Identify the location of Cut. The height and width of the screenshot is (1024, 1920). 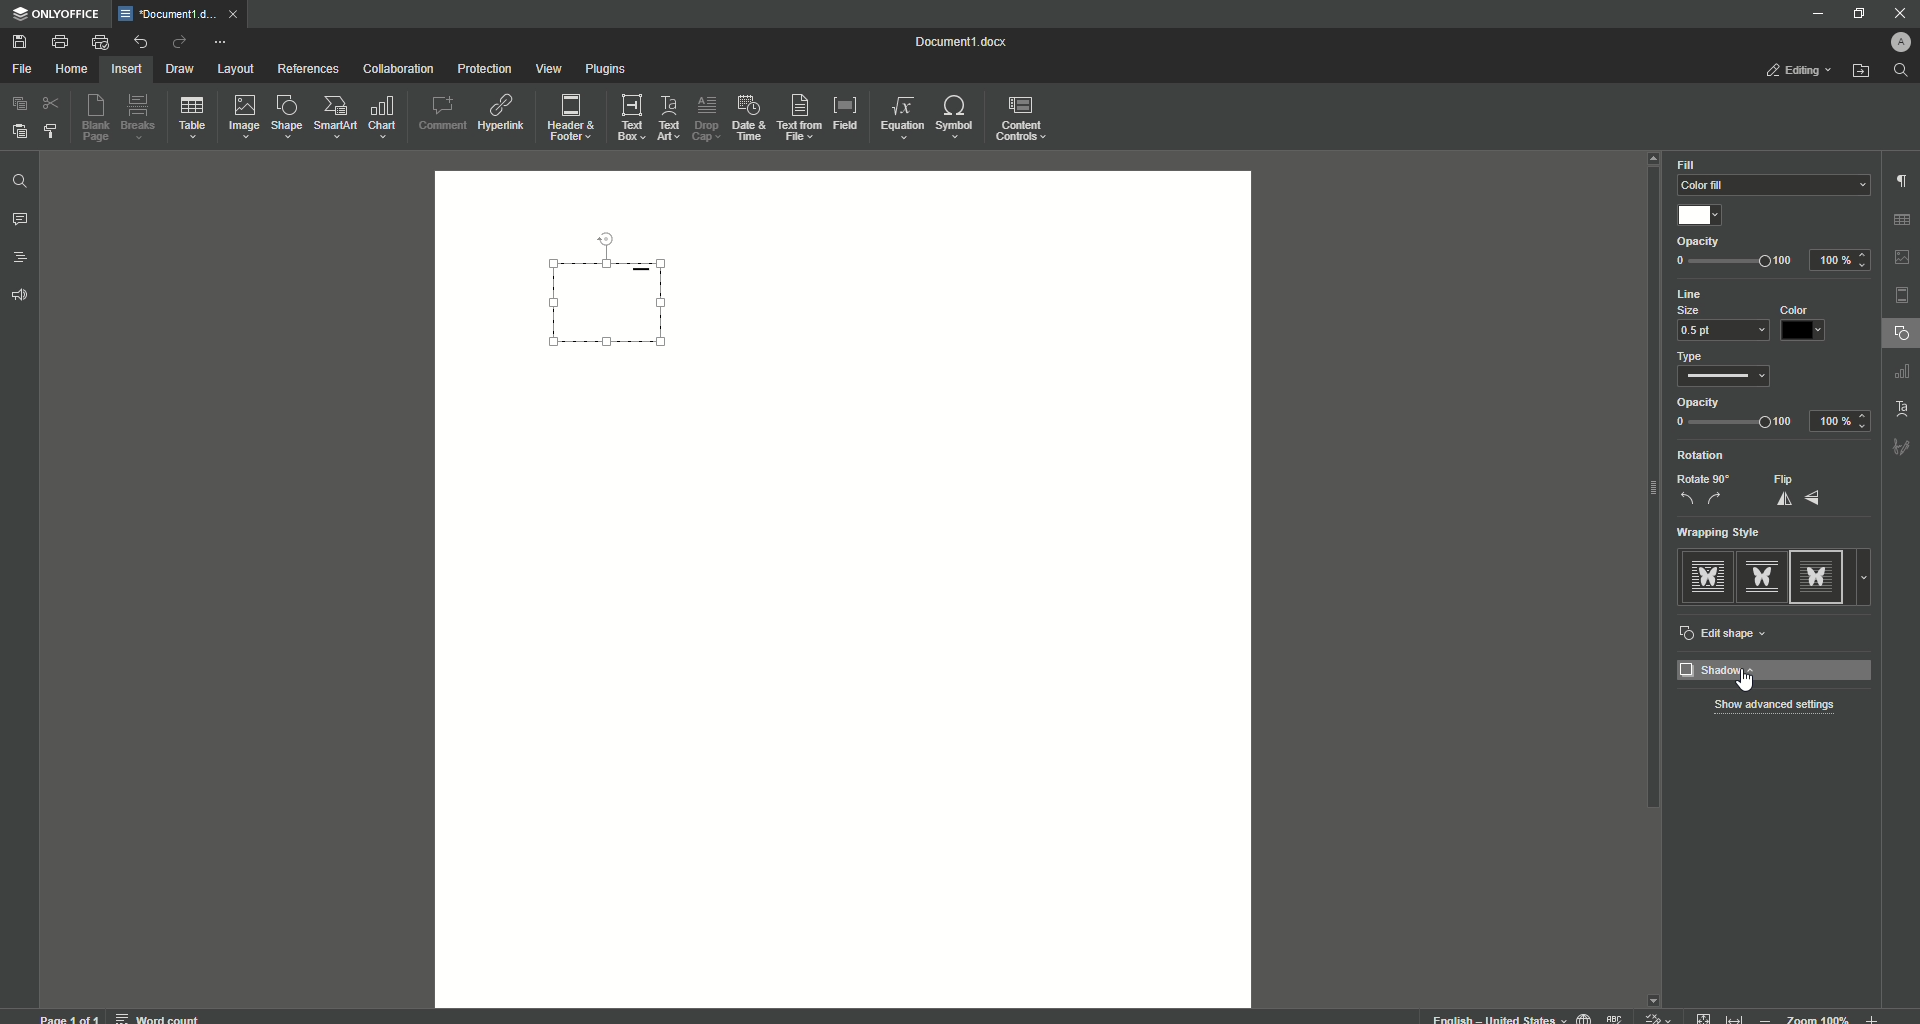
(53, 102).